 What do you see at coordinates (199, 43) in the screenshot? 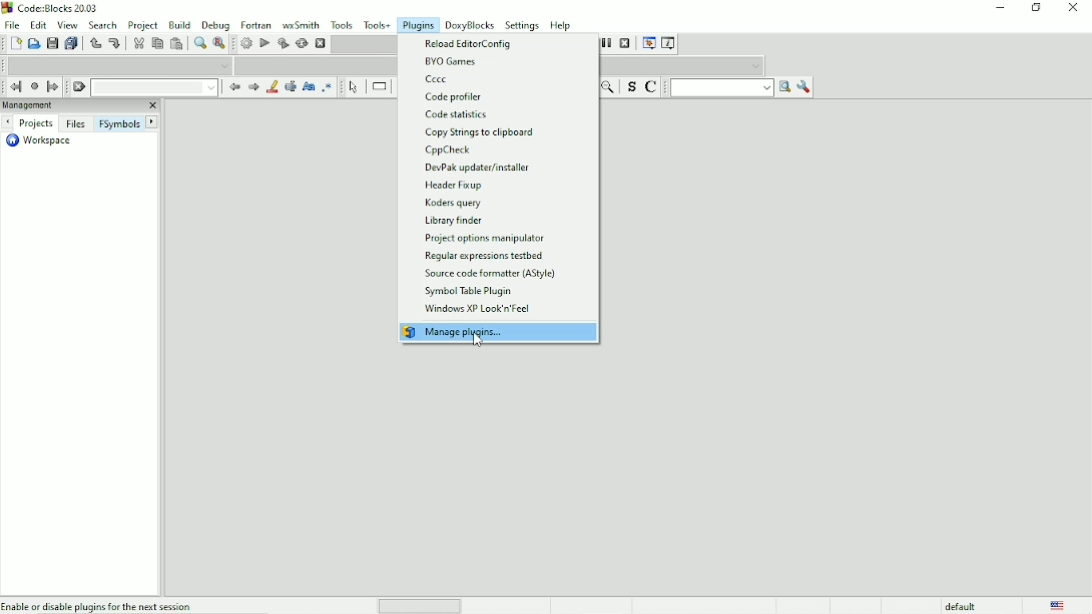
I see `Find` at bounding box center [199, 43].